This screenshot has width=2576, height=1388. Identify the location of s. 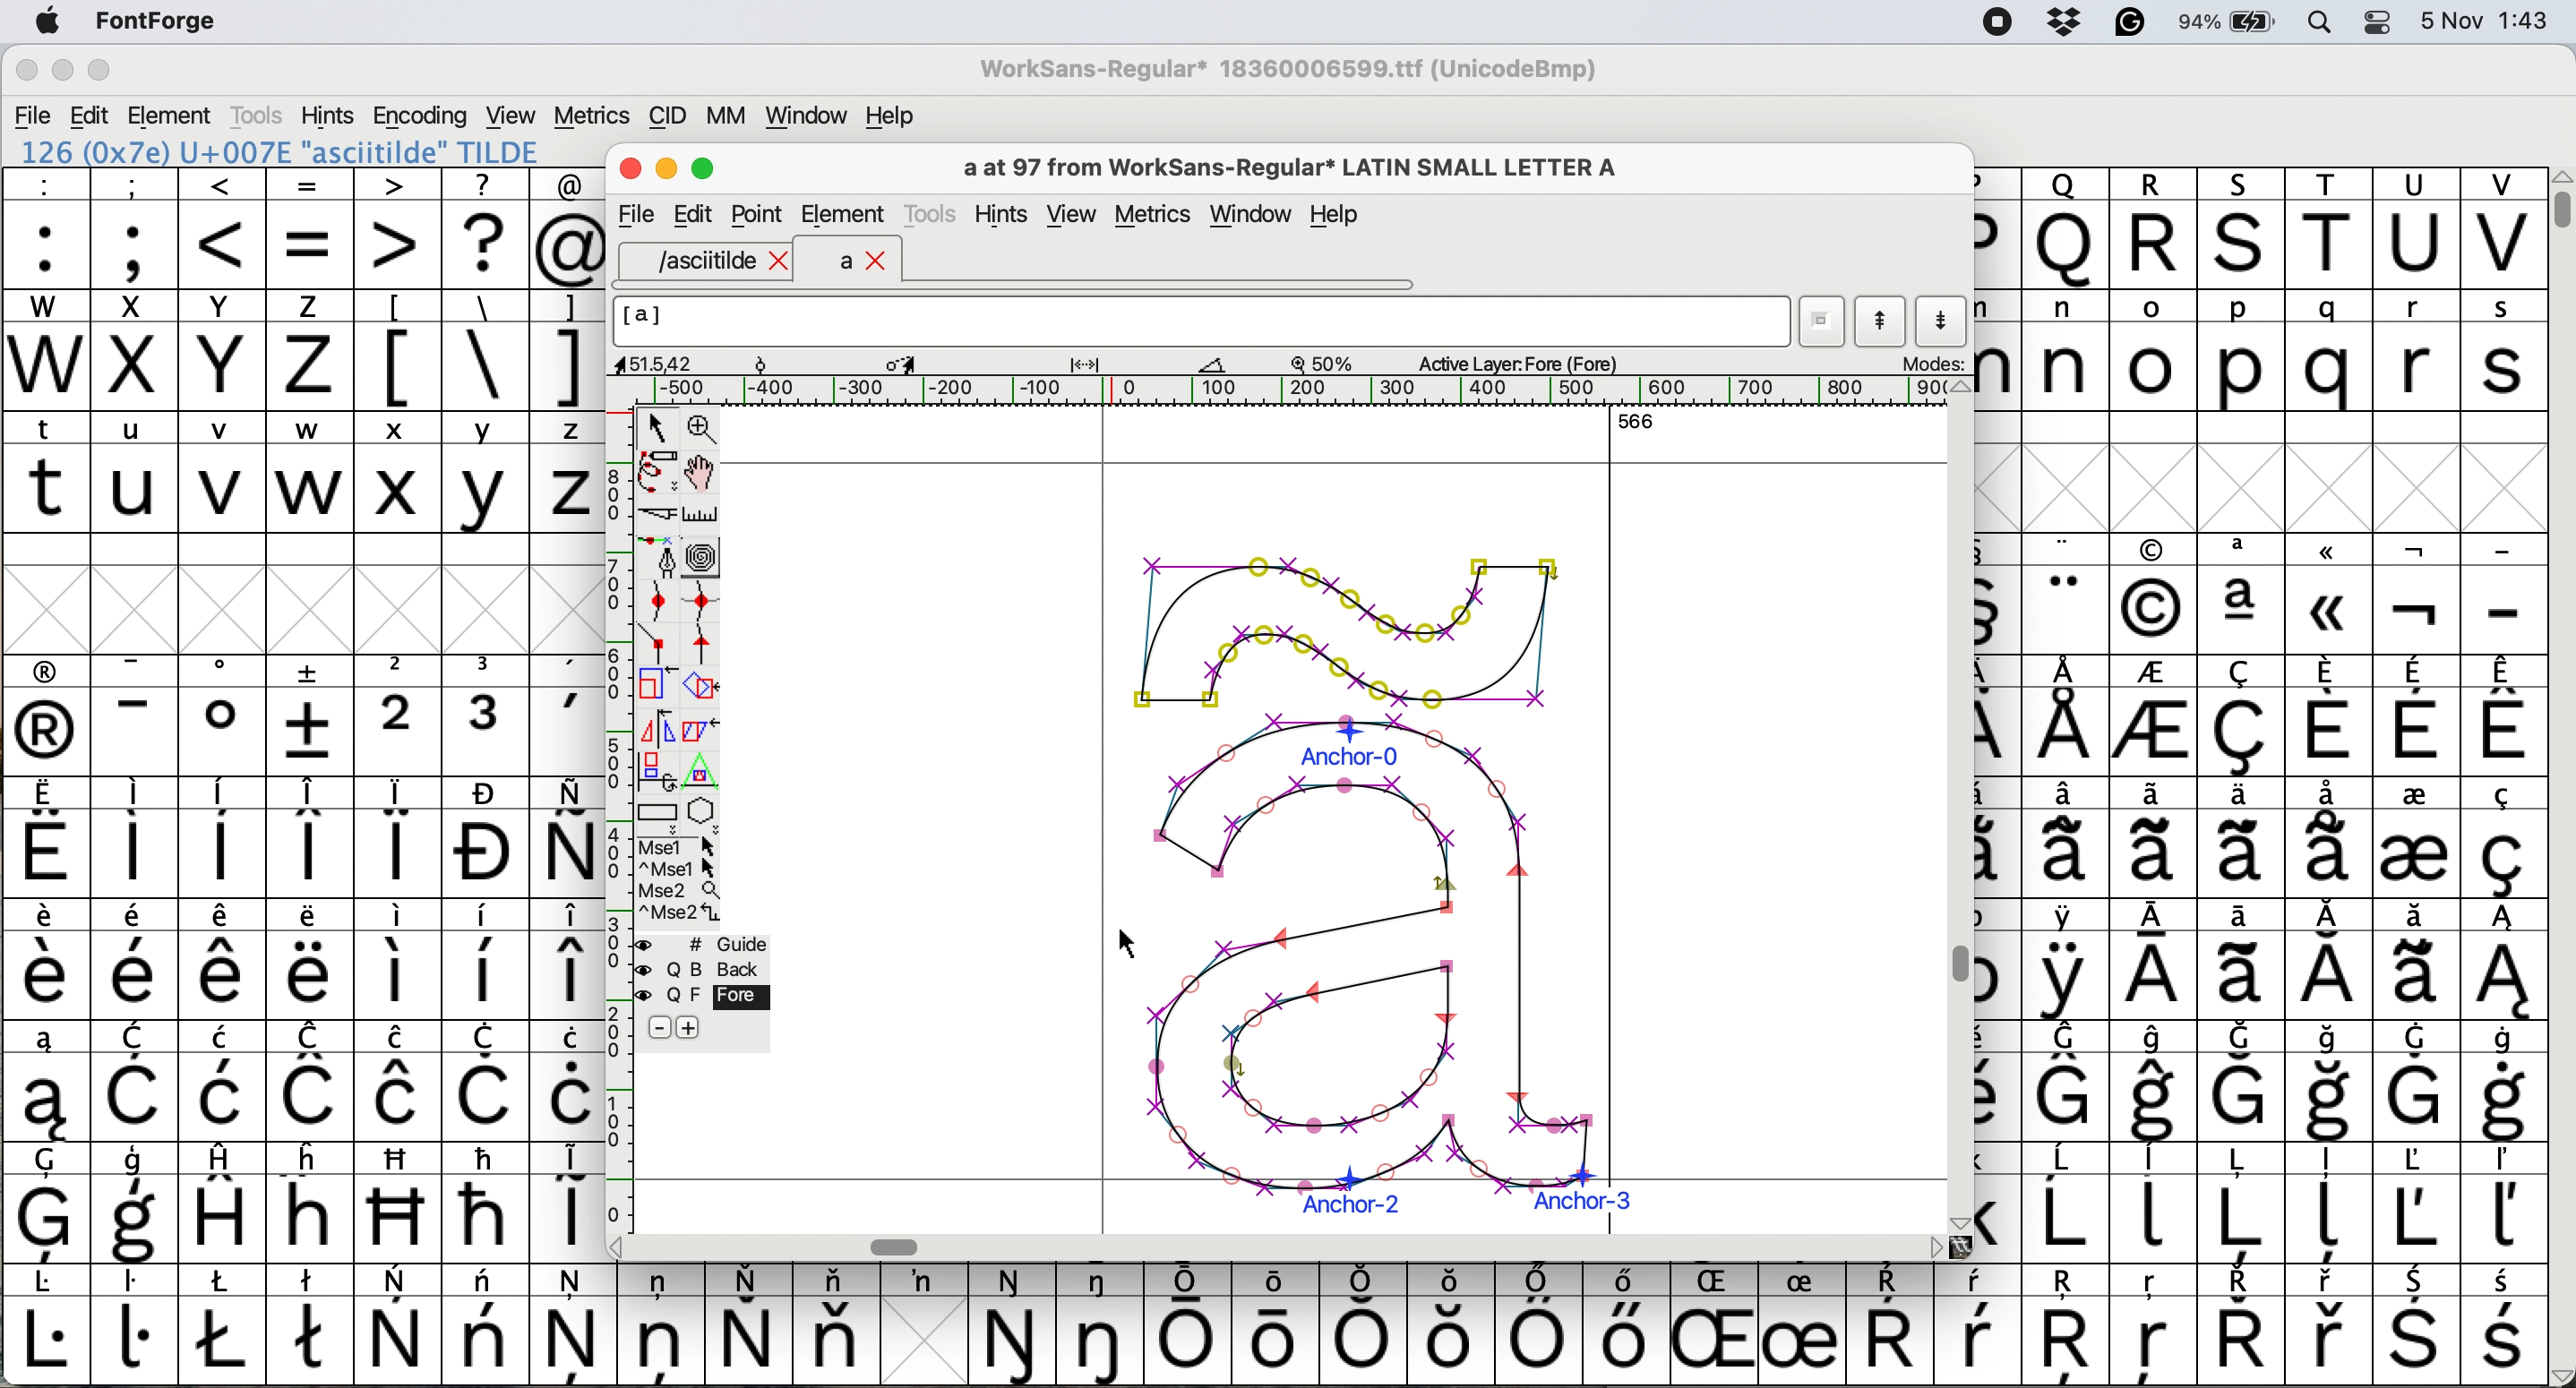
(2504, 351).